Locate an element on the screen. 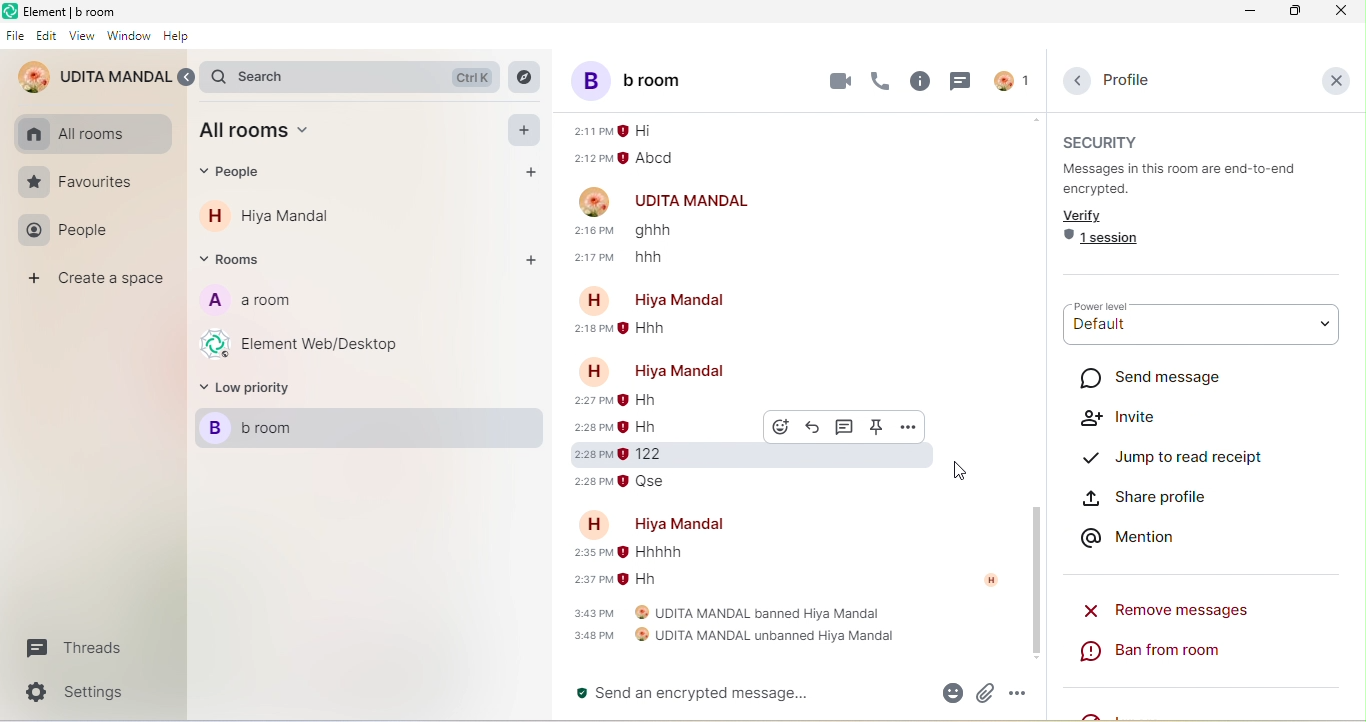 The height and width of the screenshot is (722, 1366). attachment is located at coordinates (984, 693).